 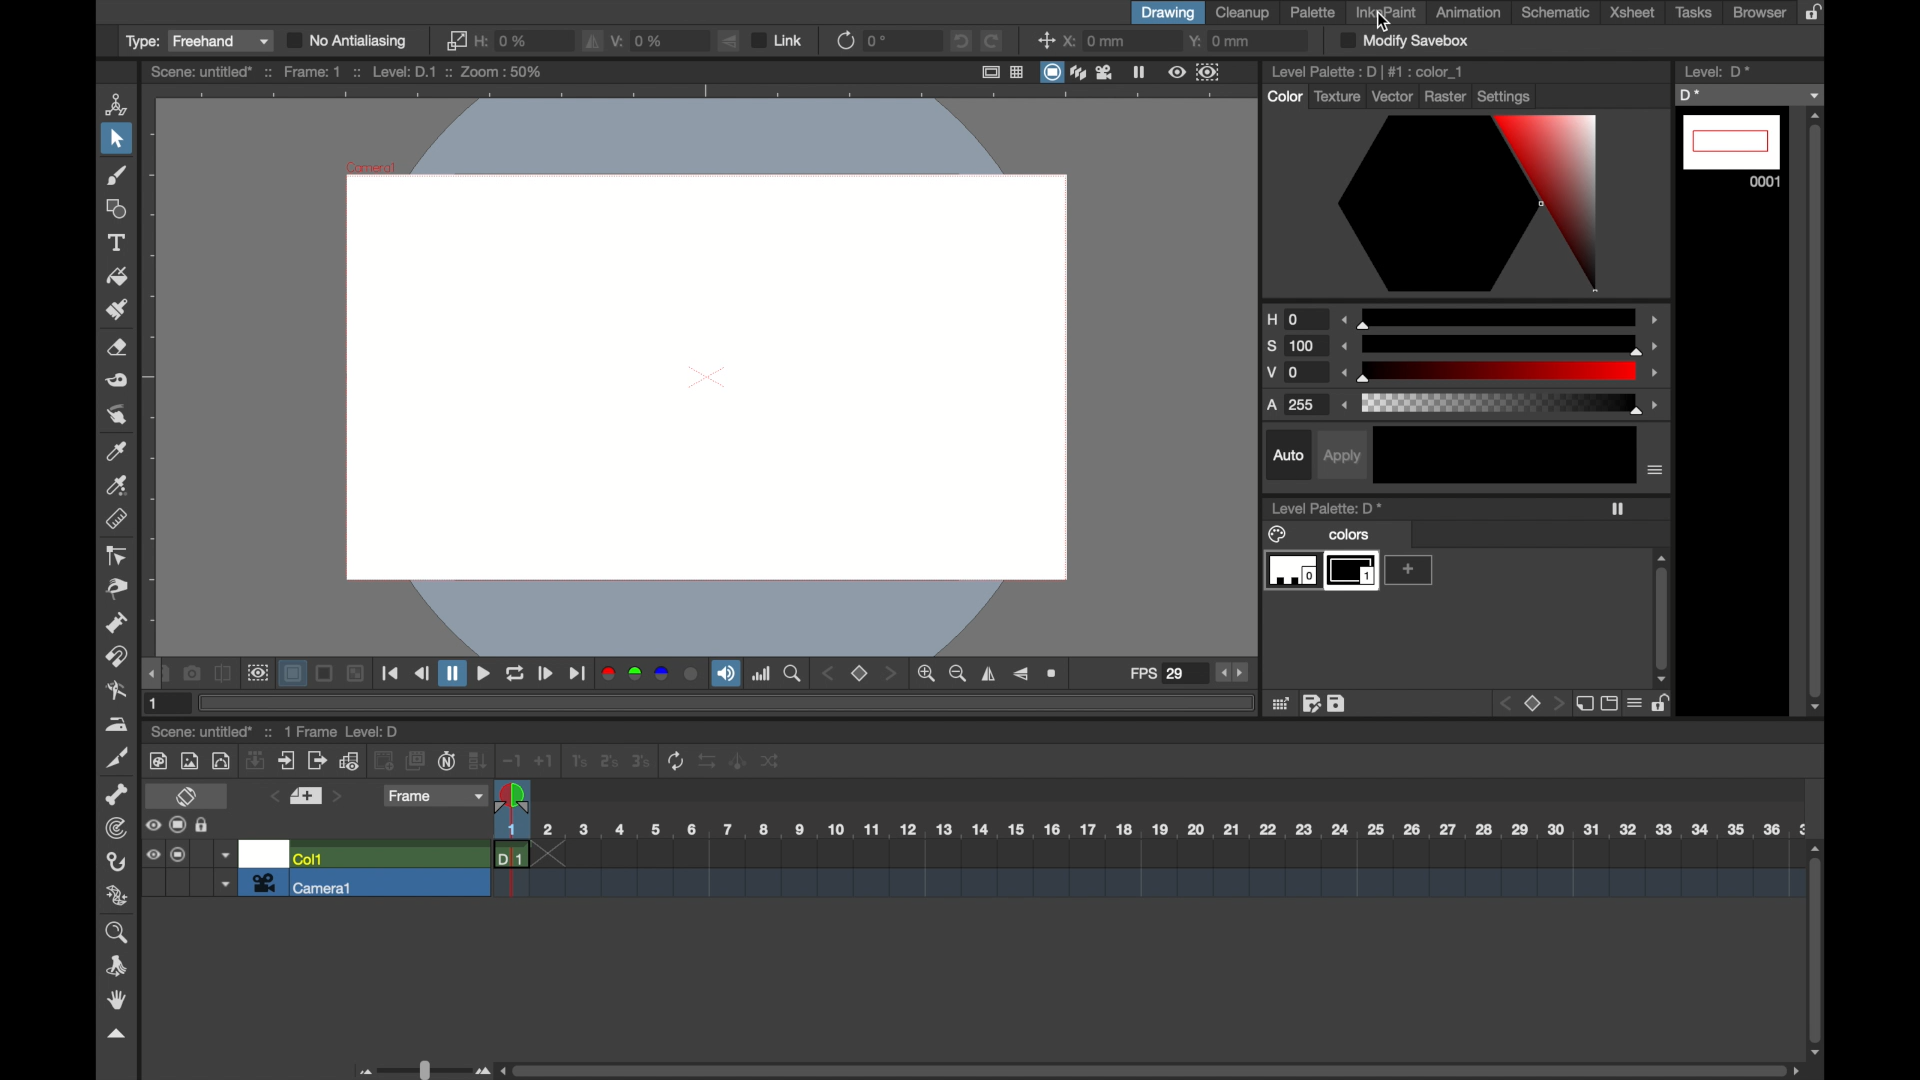 What do you see at coordinates (115, 519) in the screenshot?
I see `ruler tool` at bounding box center [115, 519].